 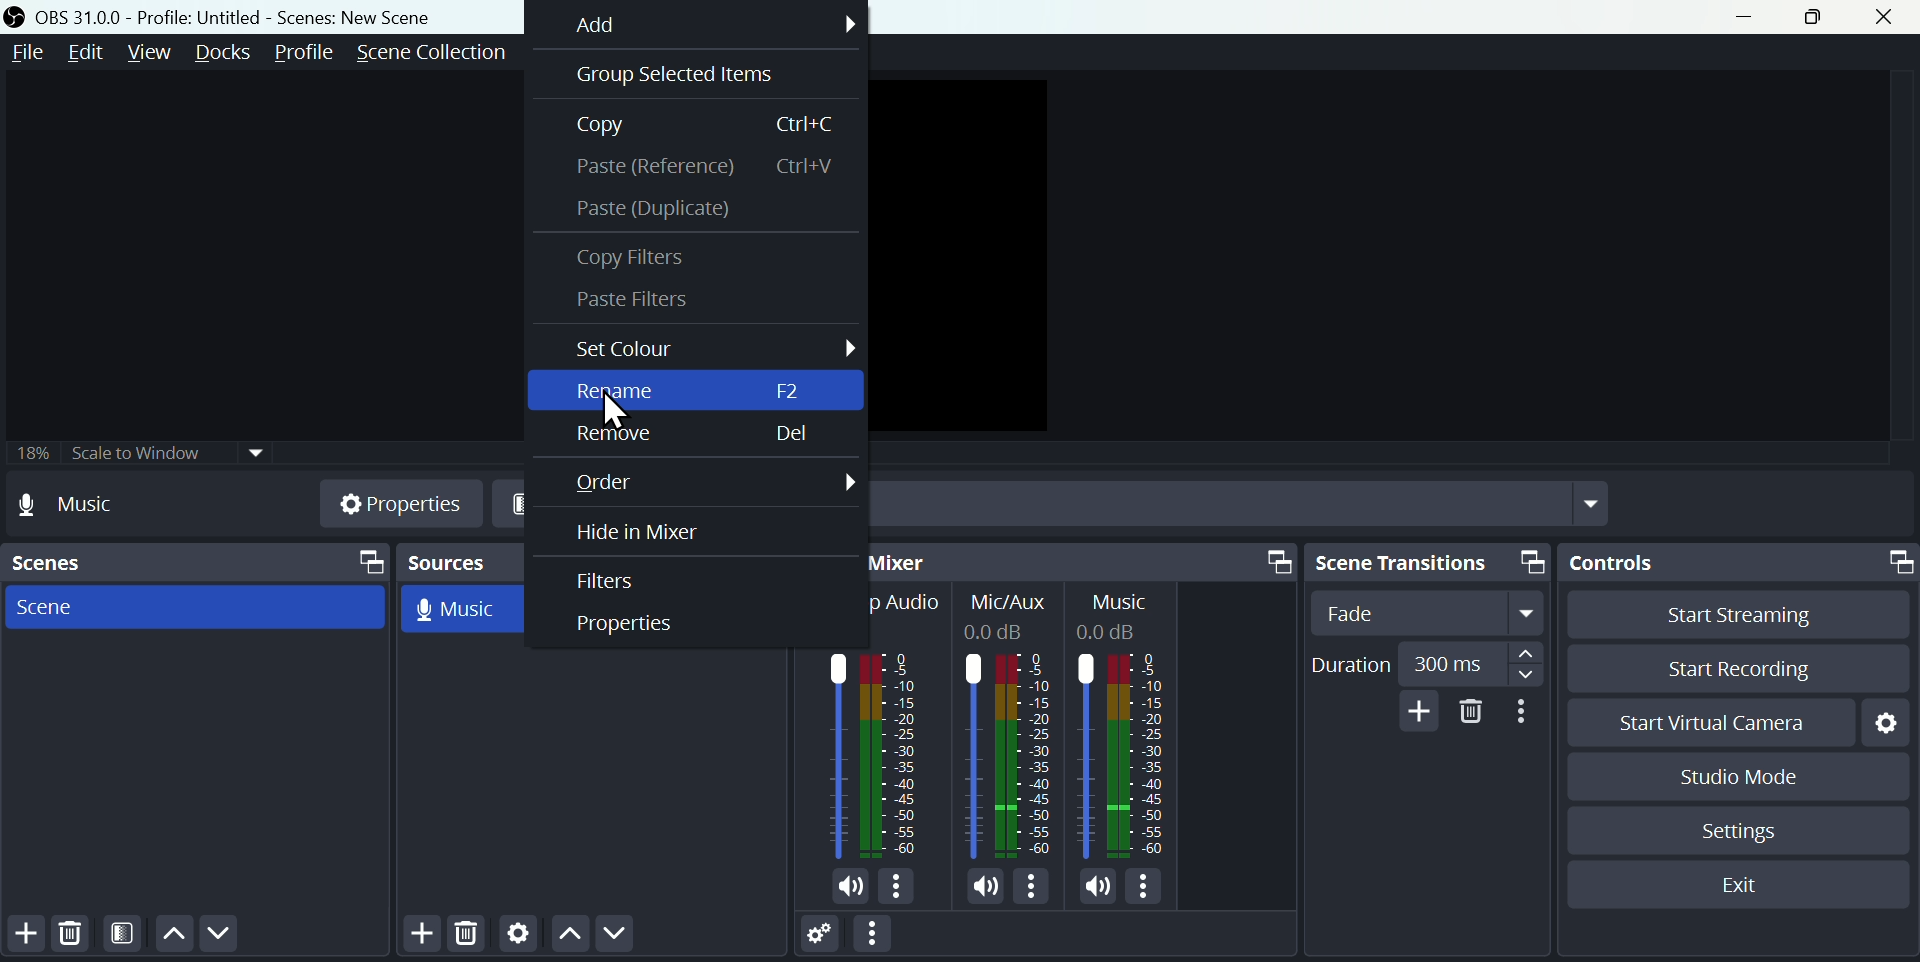 What do you see at coordinates (1744, 21) in the screenshot?
I see `minimise` at bounding box center [1744, 21].